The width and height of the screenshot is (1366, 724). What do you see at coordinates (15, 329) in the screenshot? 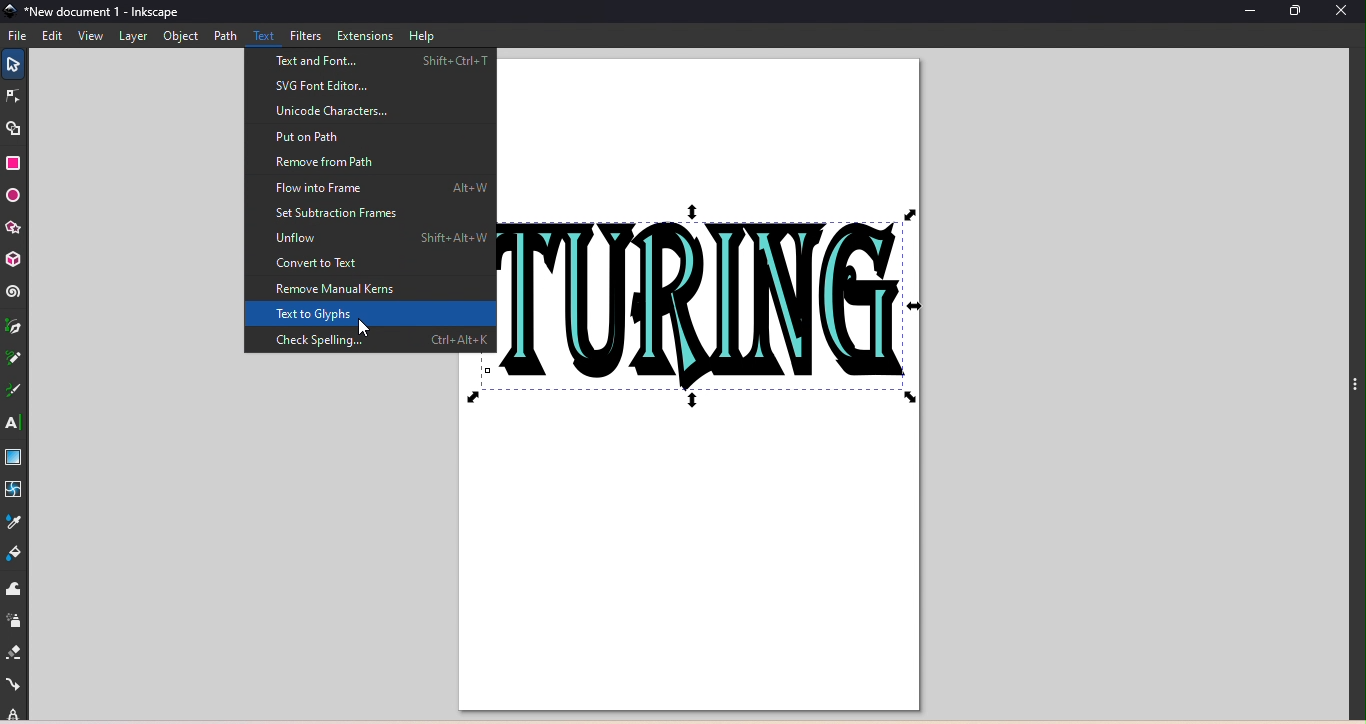
I see `Pen tool` at bounding box center [15, 329].